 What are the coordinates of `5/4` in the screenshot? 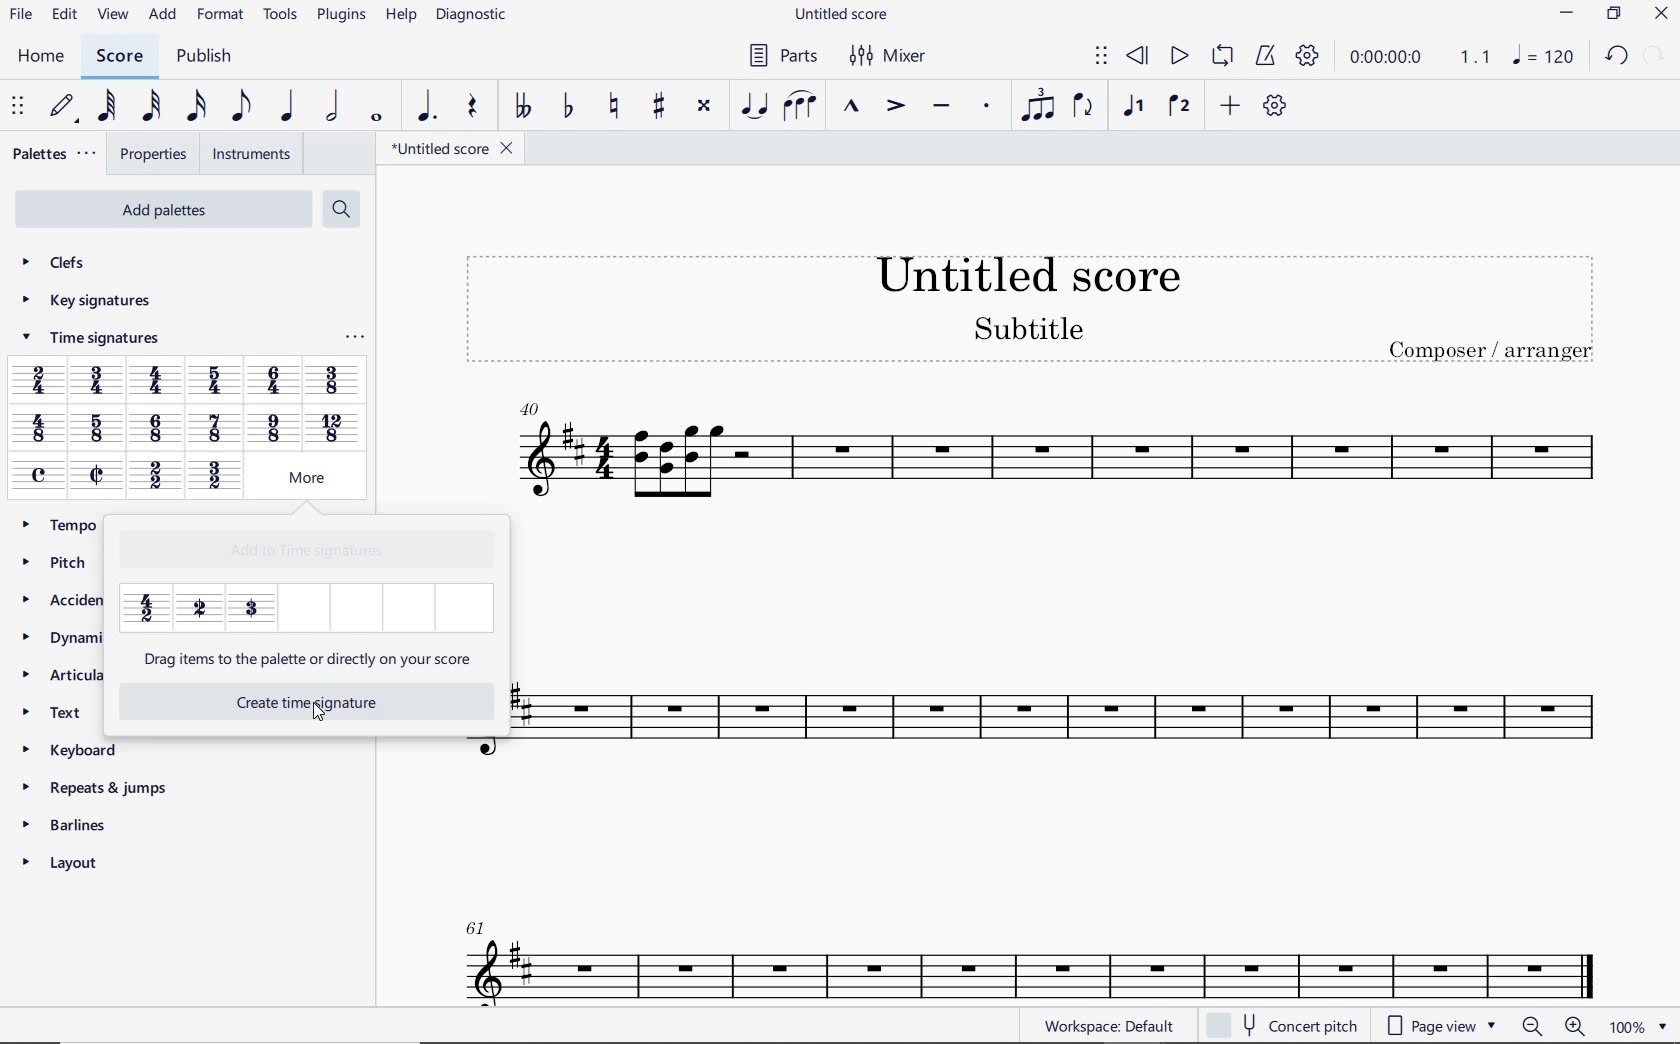 It's located at (219, 380).